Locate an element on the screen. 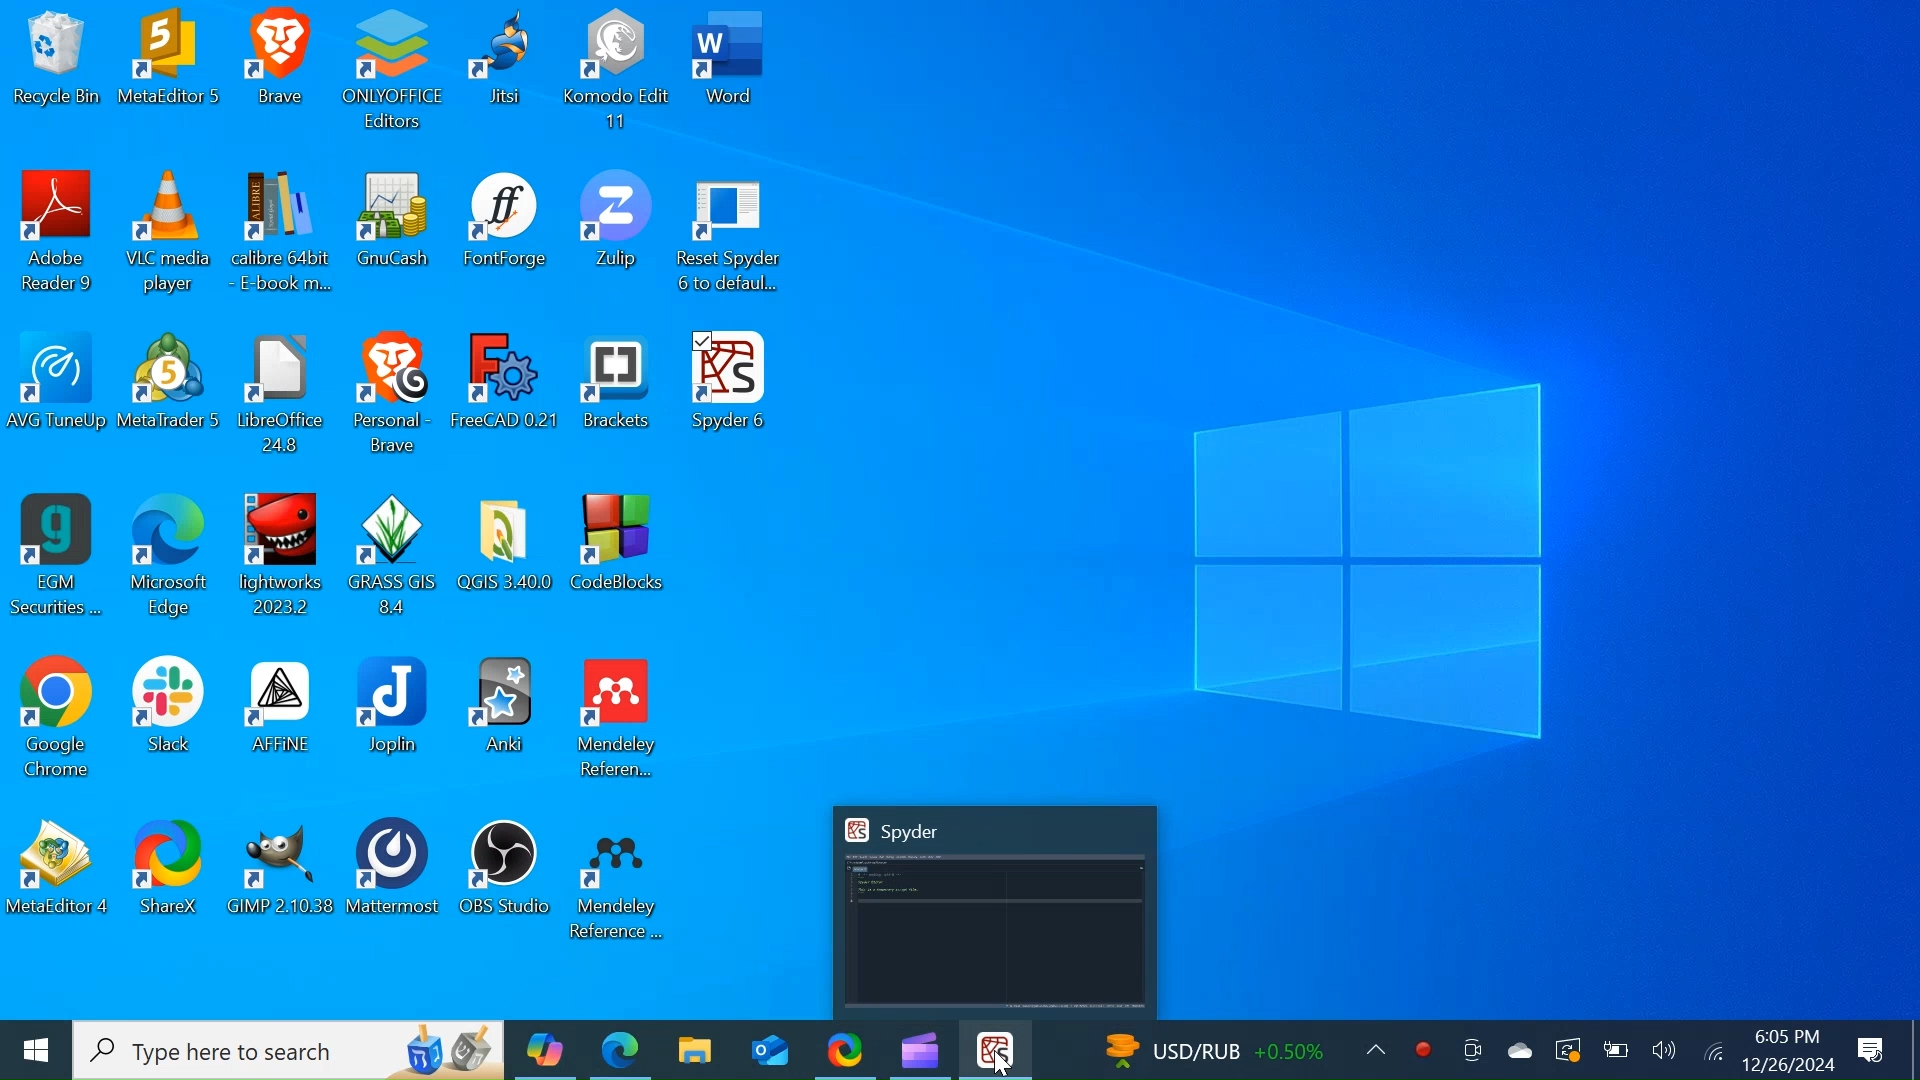 The image size is (1920, 1080). GnuCash is located at coordinates (395, 236).